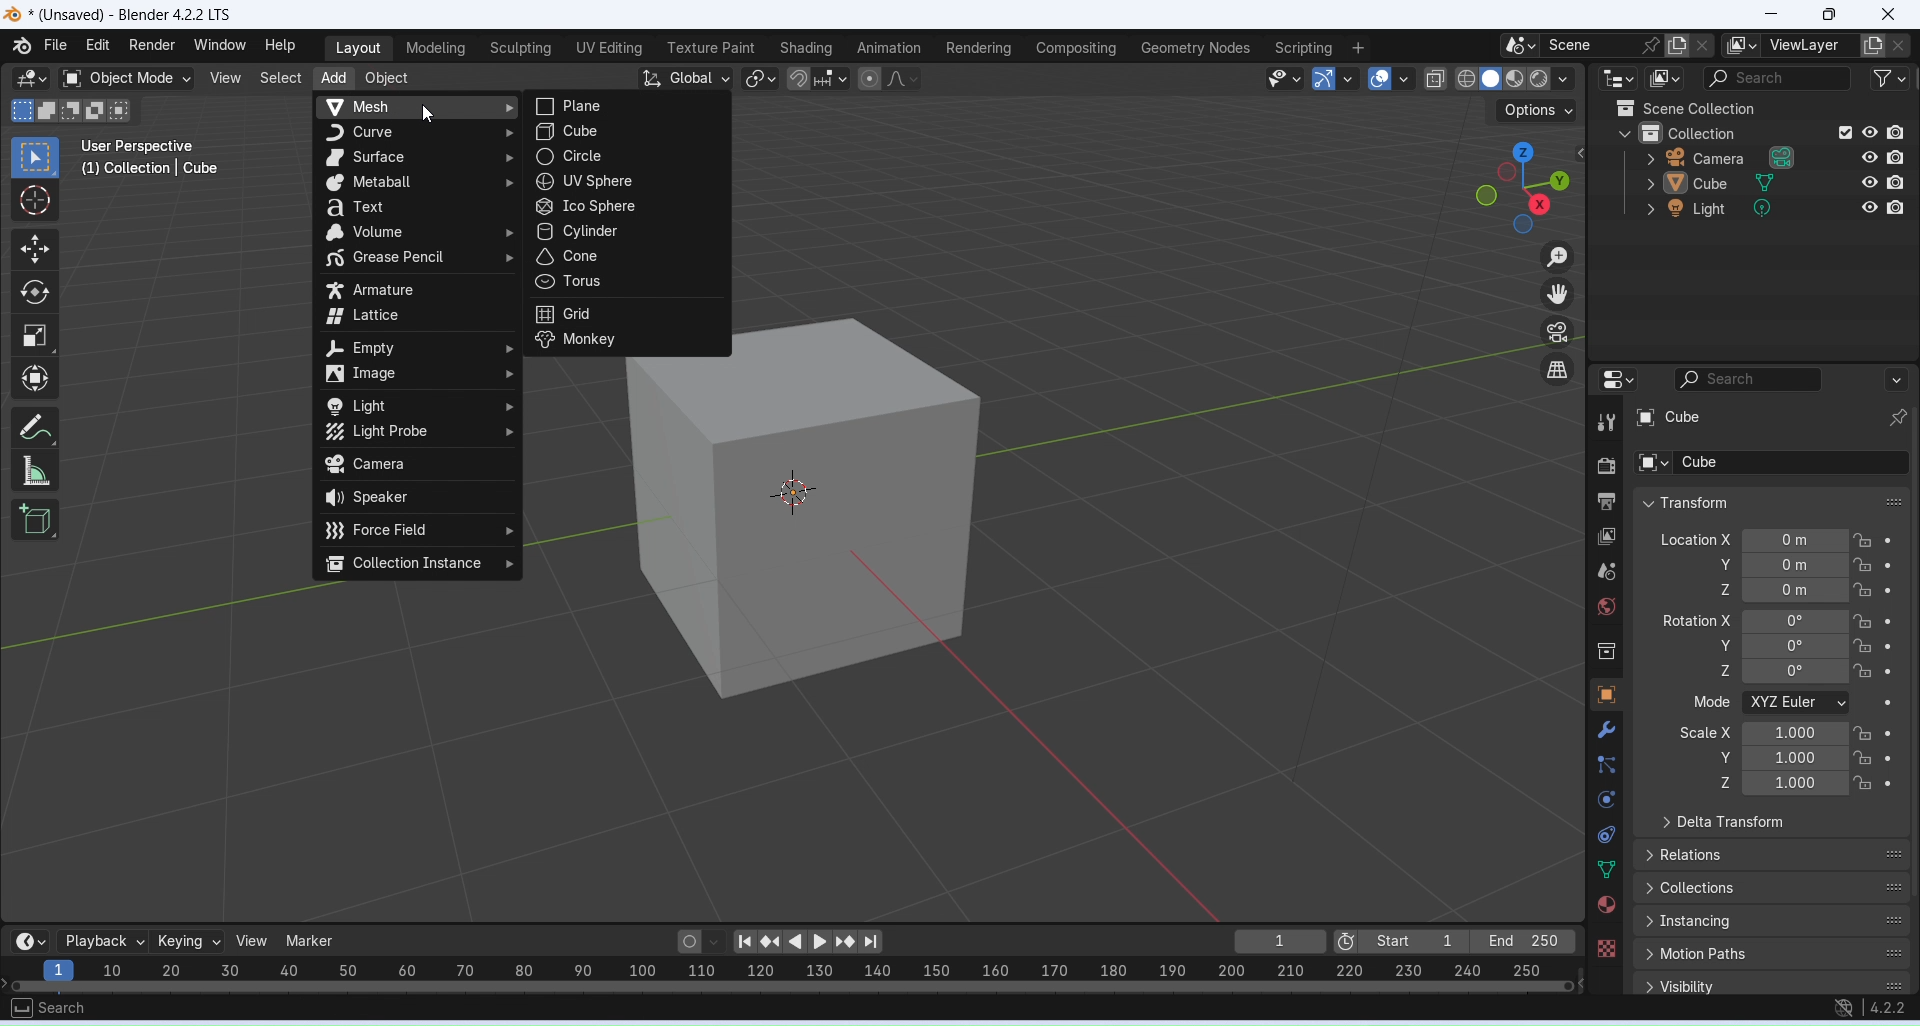  I want to click on Editor type, so click(1621, 78).